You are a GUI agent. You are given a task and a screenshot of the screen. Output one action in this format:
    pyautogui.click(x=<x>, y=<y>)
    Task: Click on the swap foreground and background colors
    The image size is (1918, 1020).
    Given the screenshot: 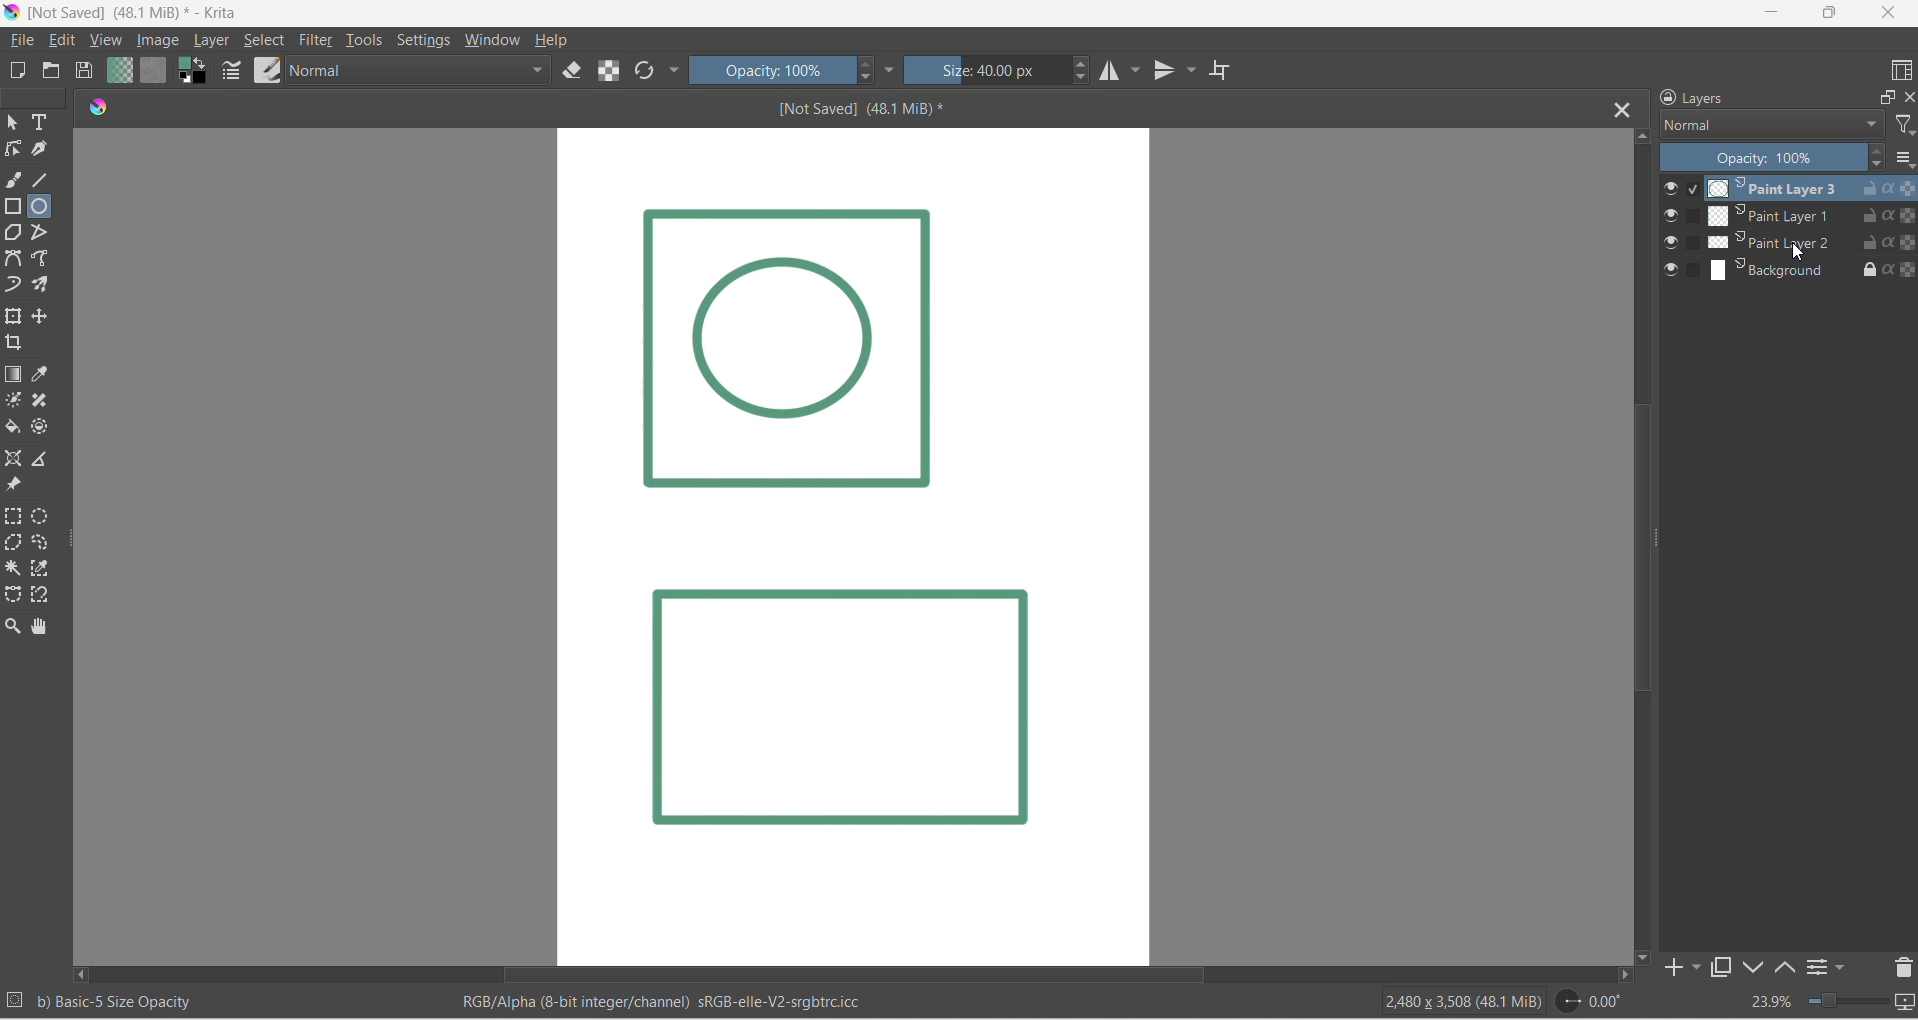 What is the action you would take?
    pyautogui.click(x=194, y=71)
    